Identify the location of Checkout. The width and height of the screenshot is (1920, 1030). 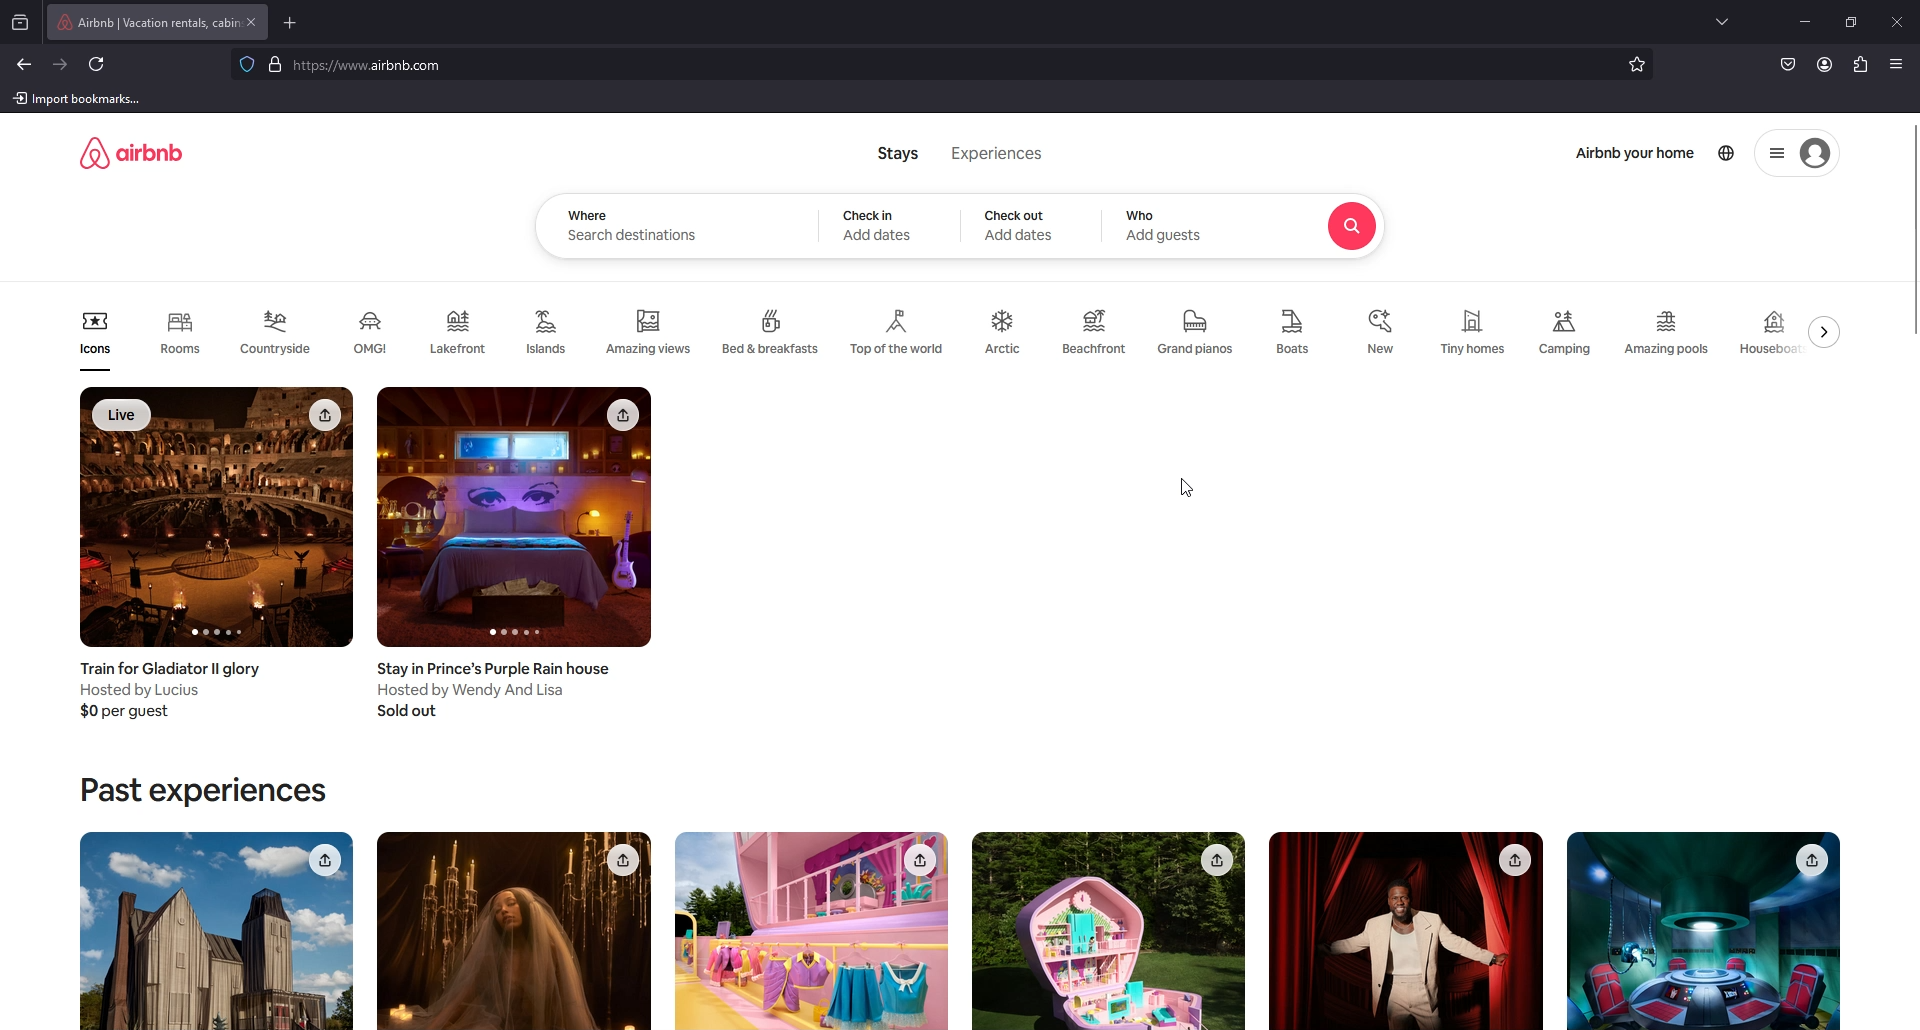
(1016, 215).